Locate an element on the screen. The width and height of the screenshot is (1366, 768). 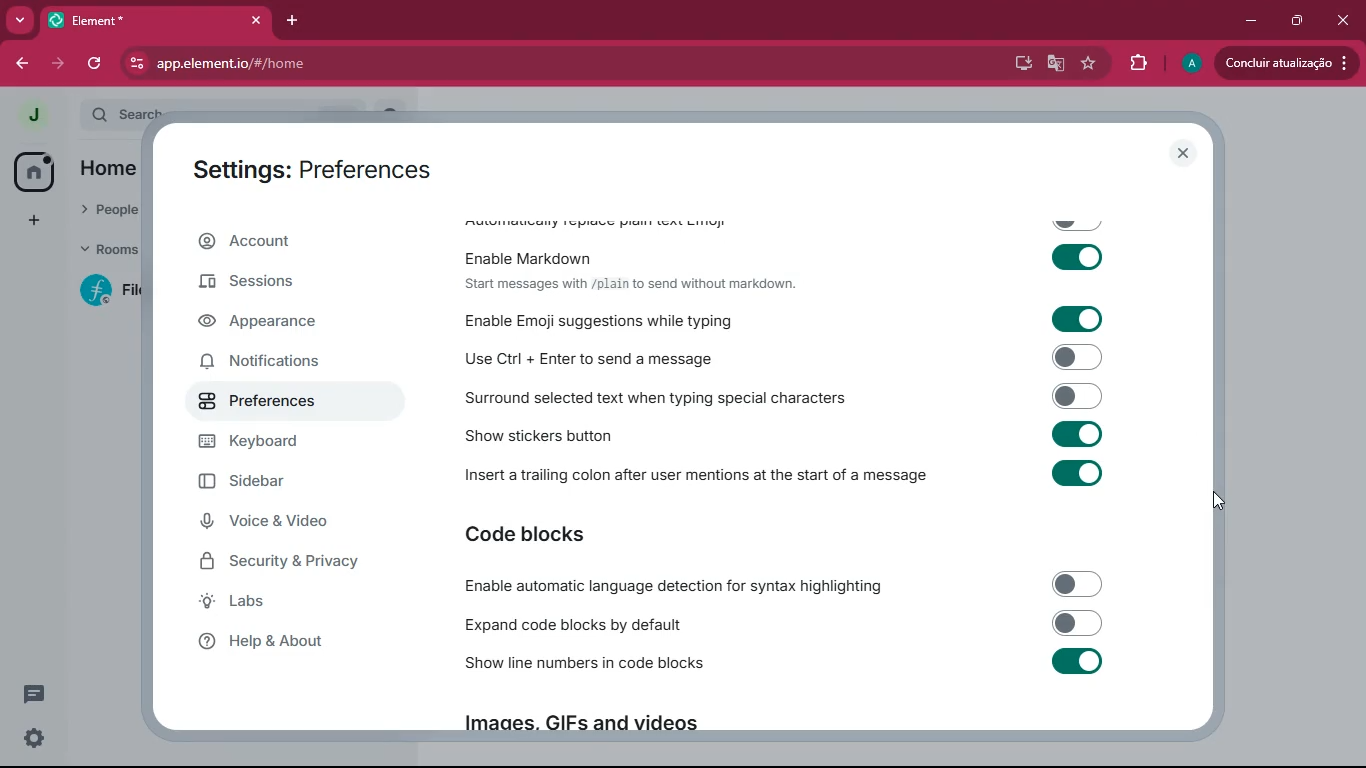
home is located at coordinates (108, 170).